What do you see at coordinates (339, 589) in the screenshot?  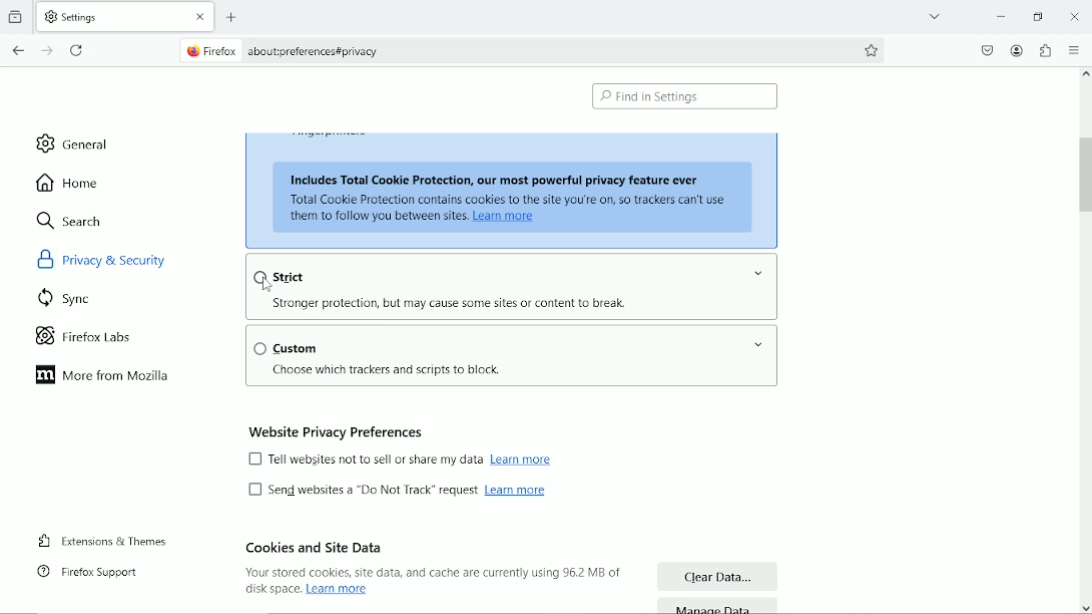 I see `link` at bounding box center [339, 589].